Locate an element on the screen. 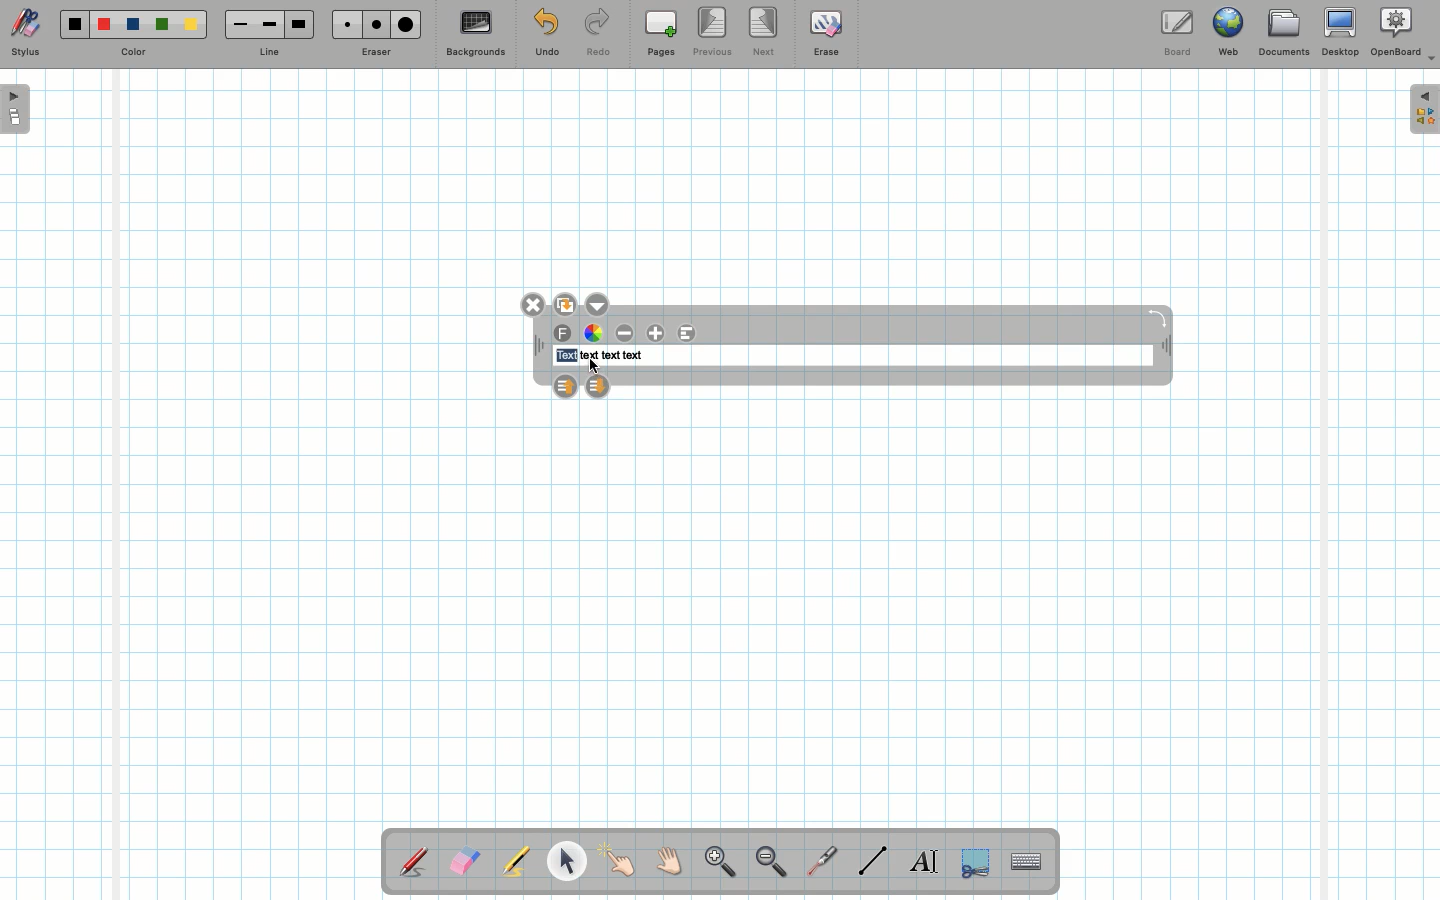 The height and width of the screenshot is (900, 1440). Laser pointer is located at coordinates (818, 862).